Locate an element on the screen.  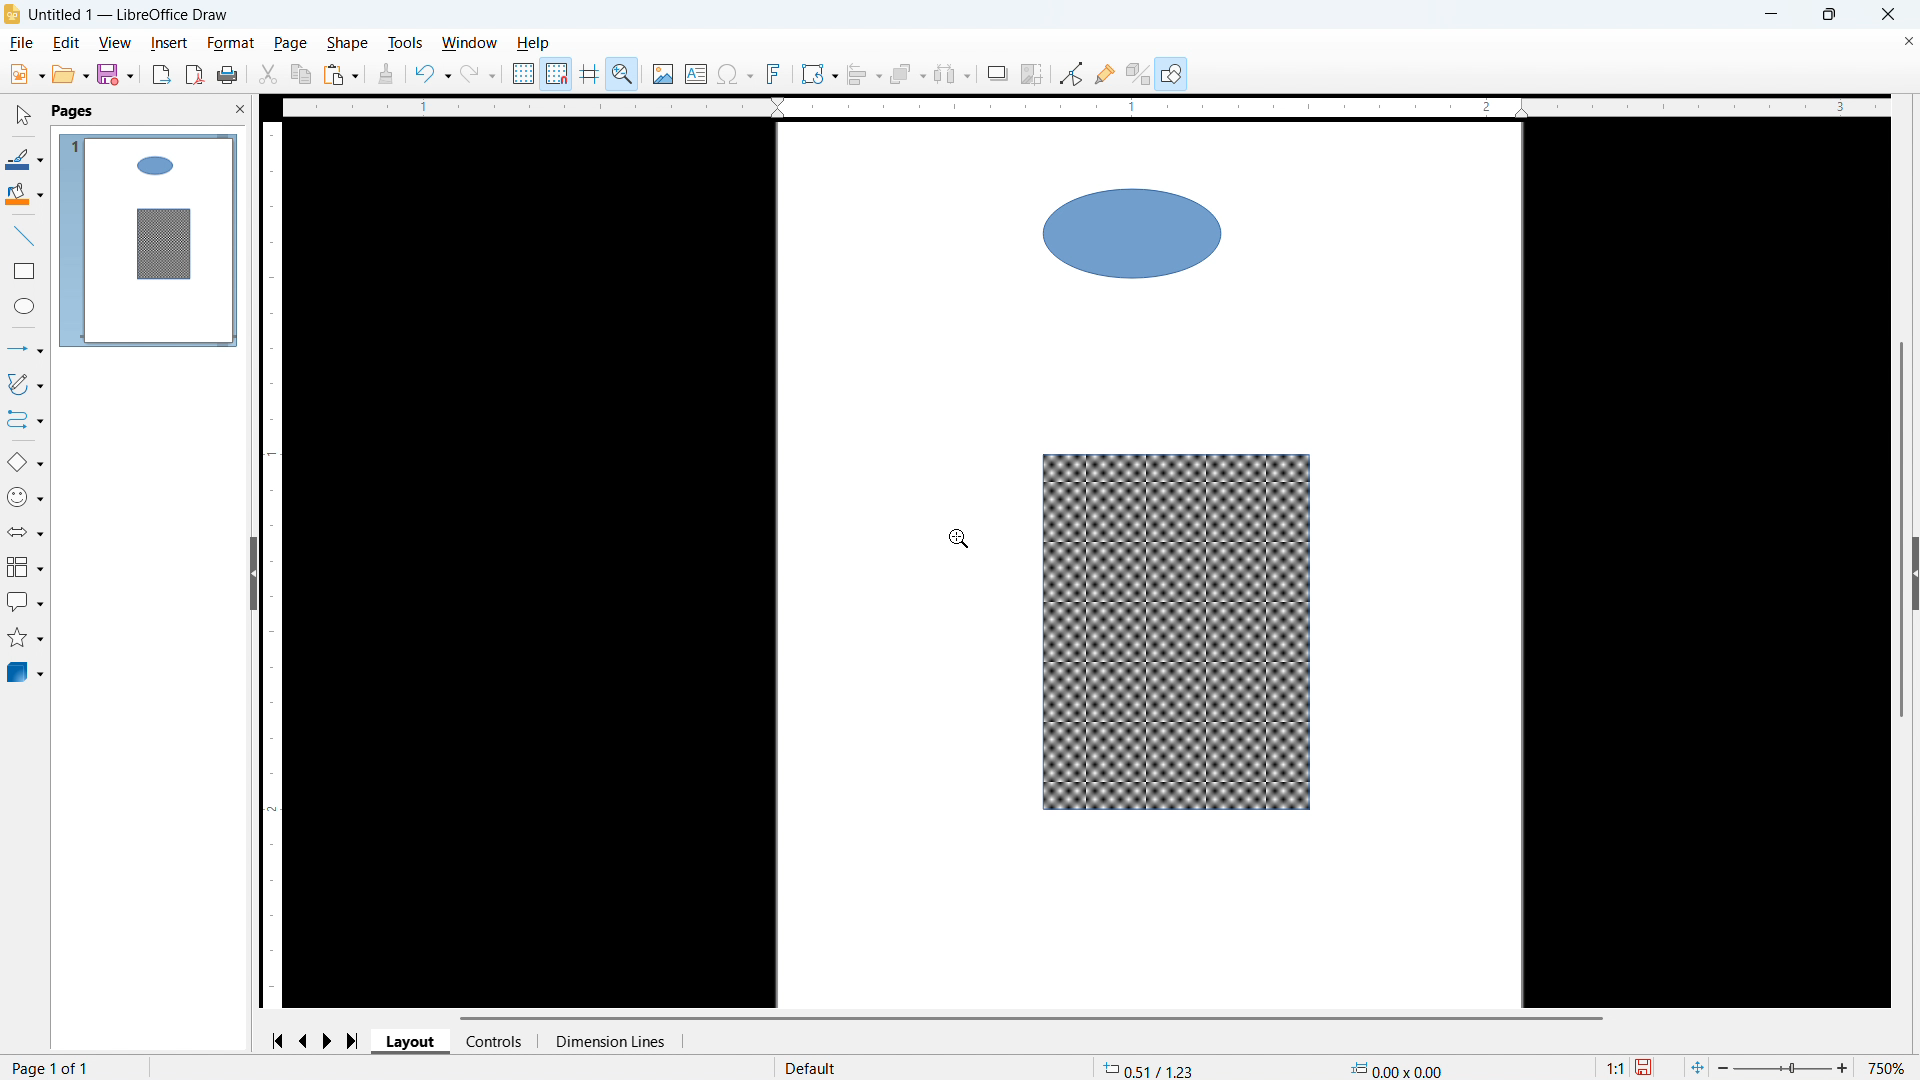
Hide panel  is located at coordinates (252, 572).